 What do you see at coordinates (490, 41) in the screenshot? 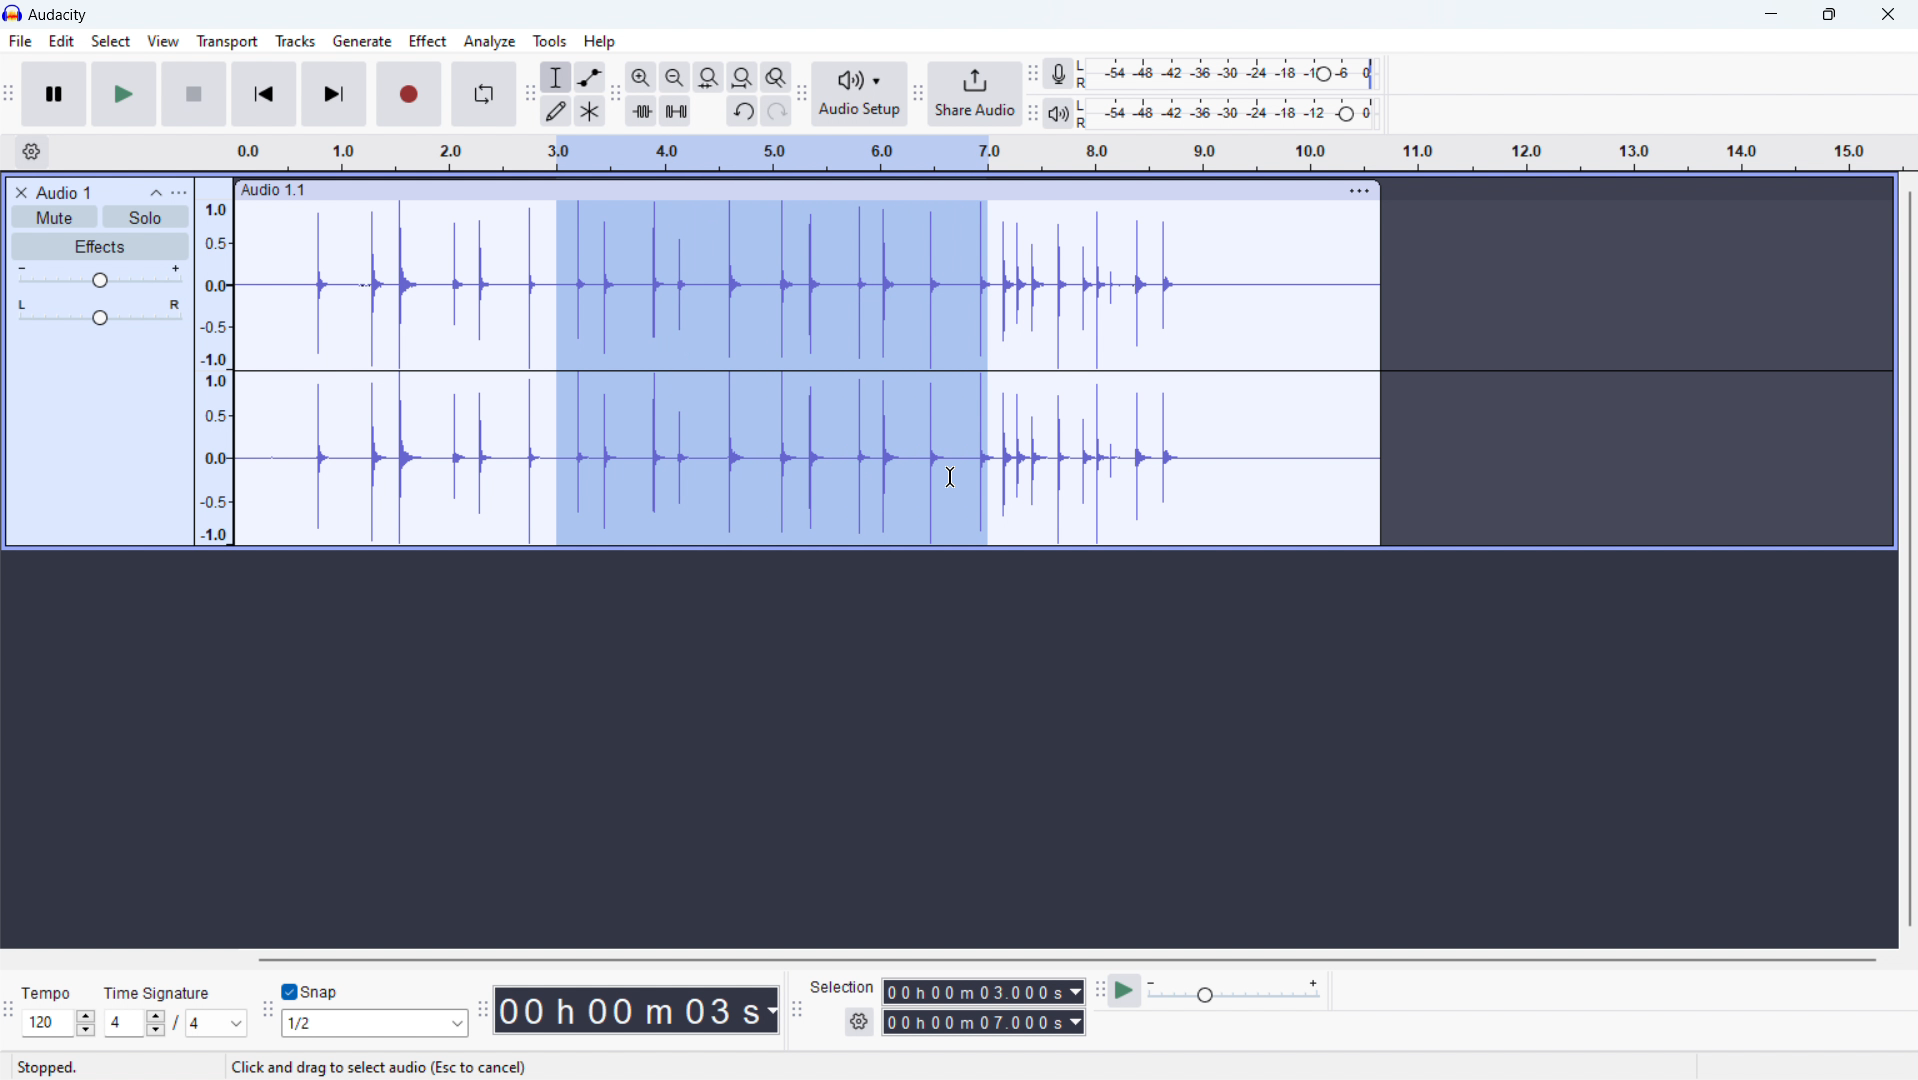
I see `analyze` at bounding box center [490, 41].